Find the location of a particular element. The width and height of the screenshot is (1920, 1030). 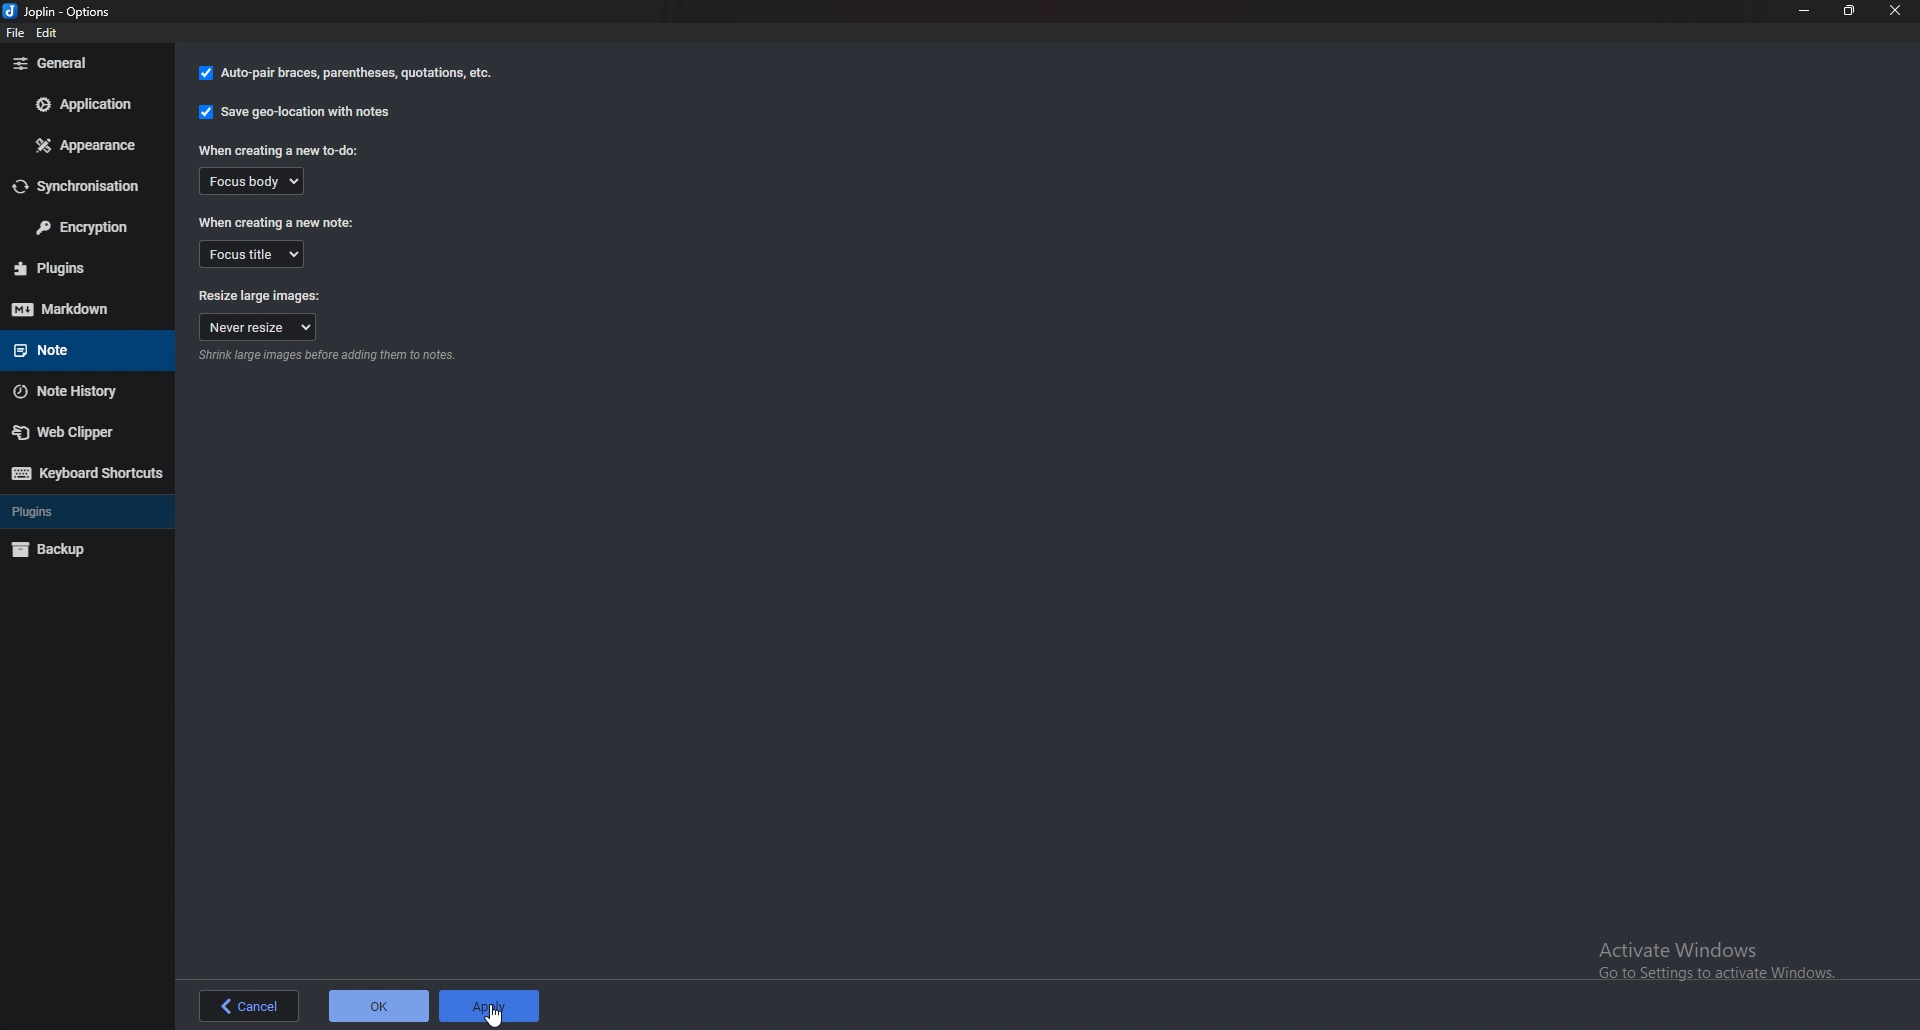

Resize is located at coordinates (1849, 11).